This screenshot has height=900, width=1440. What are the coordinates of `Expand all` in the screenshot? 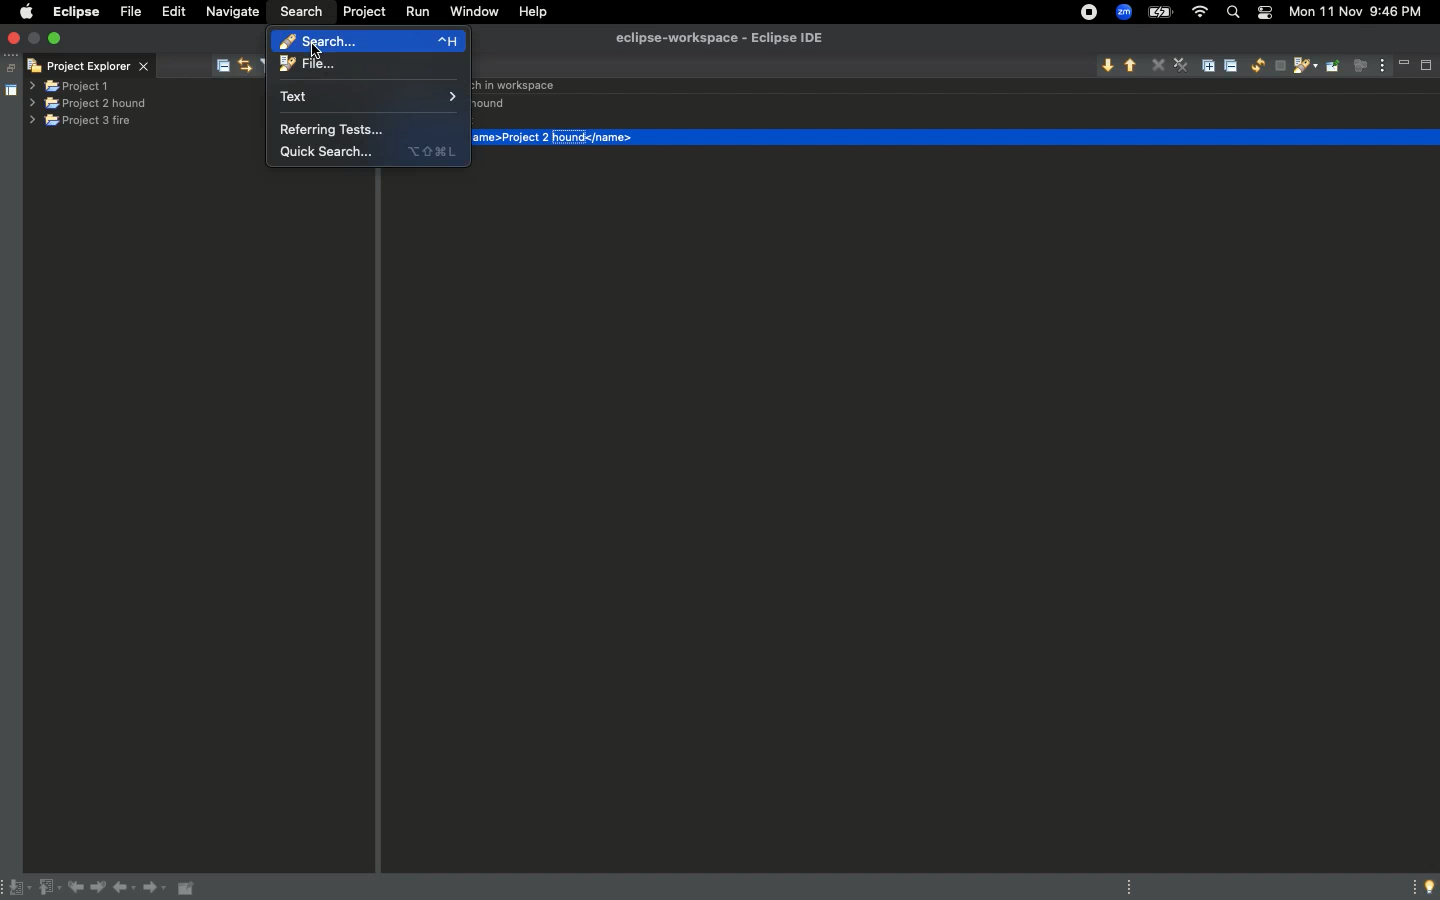 It's located at (1212, 64).